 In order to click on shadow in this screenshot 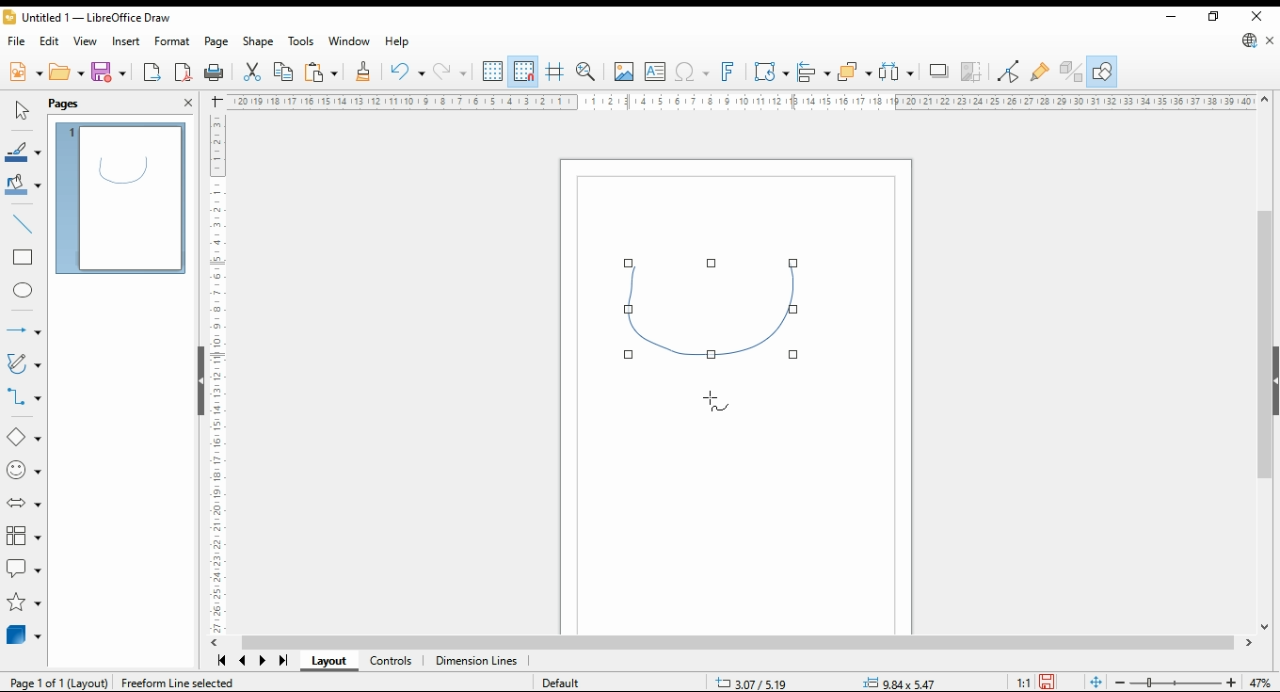, I will do `click(938, 71)`.